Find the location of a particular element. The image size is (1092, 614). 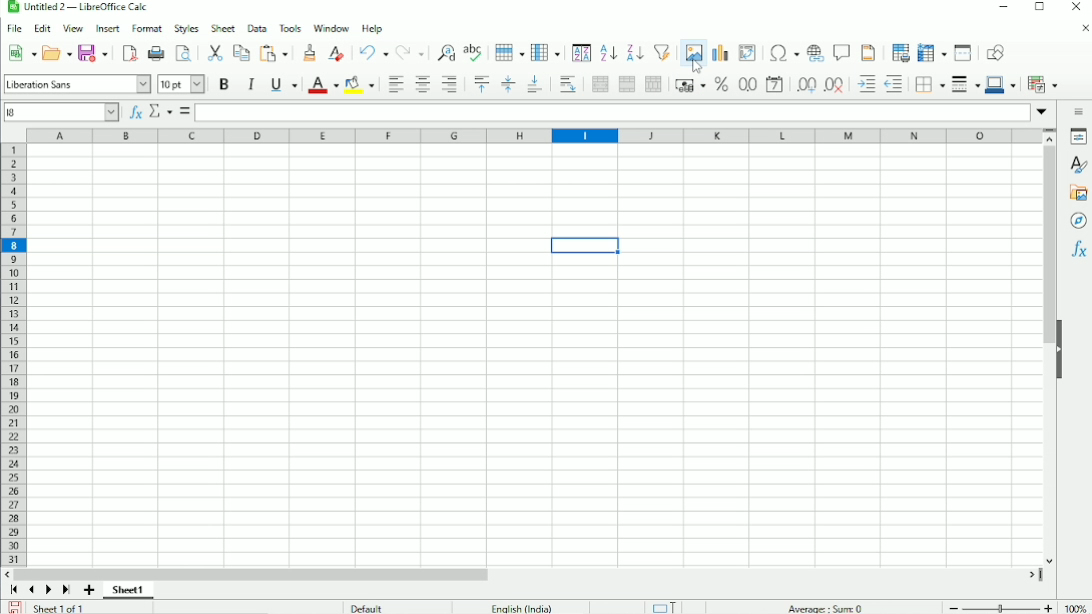

Select function is located at coordinates (159, 110).